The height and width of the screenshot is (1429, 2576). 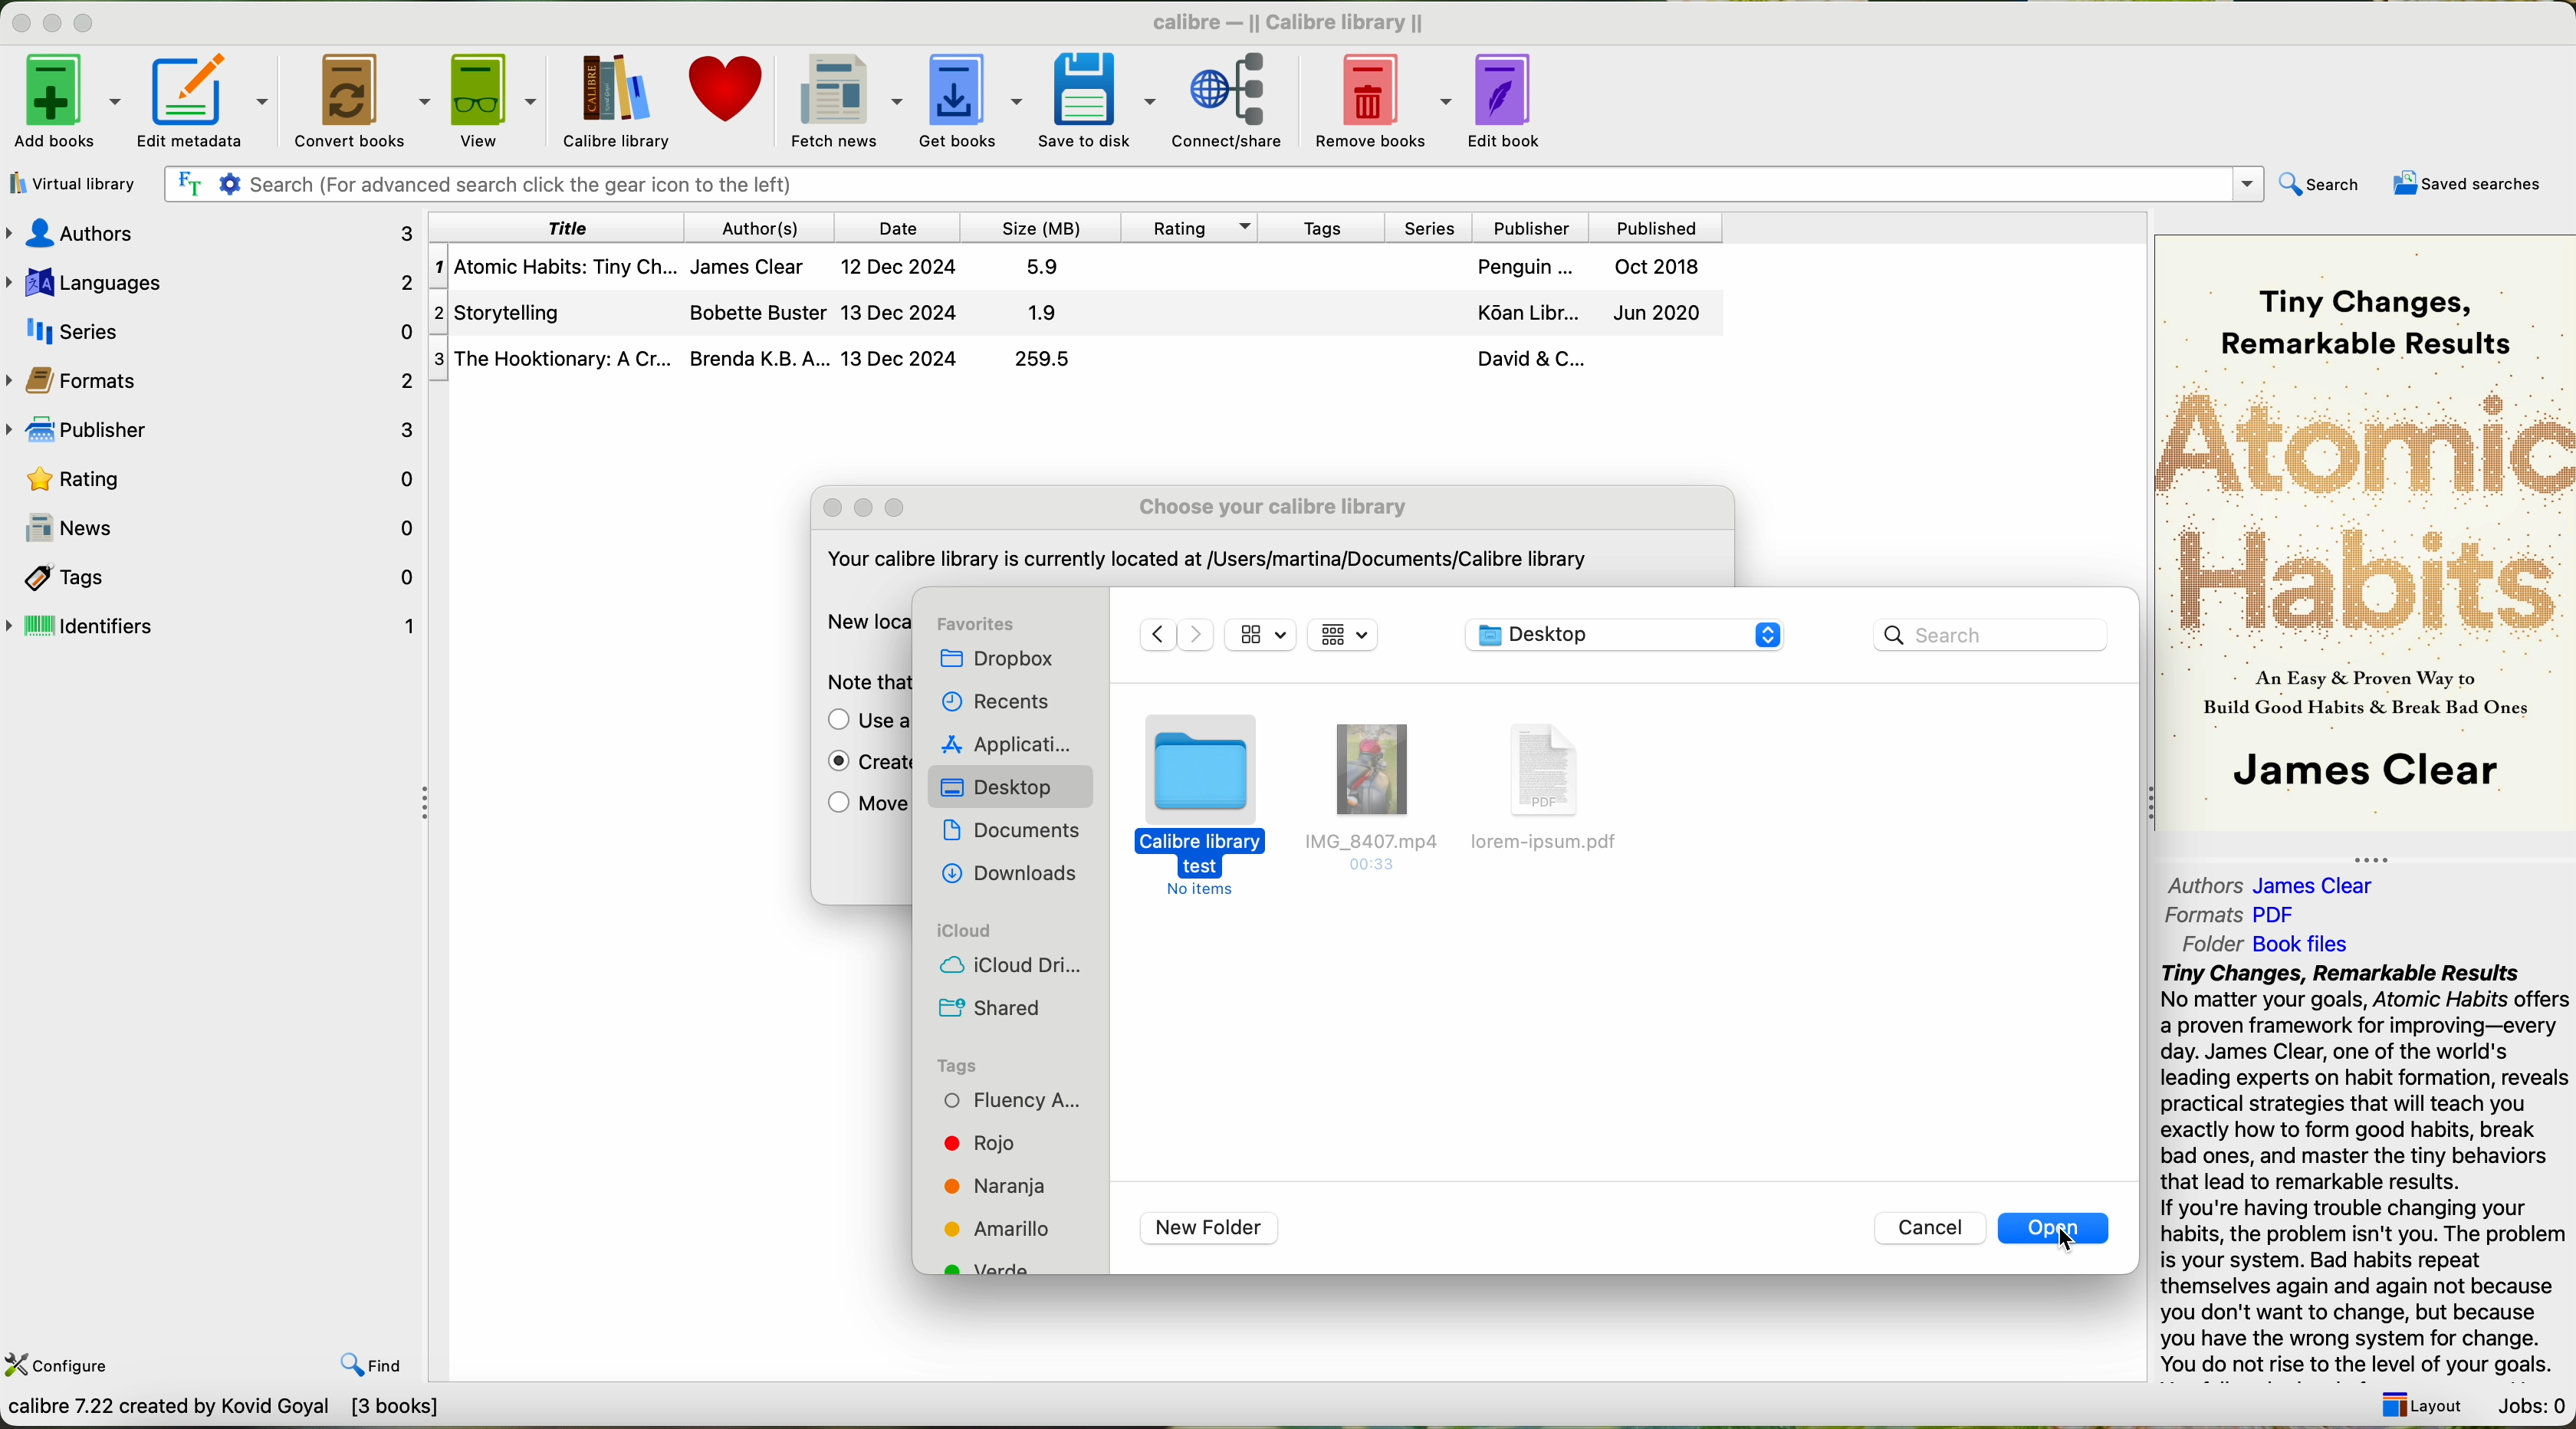 What do you see at coordinates (1075, 360) in the screenshot?
I see `Third Book The Hooktionary` at bounding box center [1075, 360].